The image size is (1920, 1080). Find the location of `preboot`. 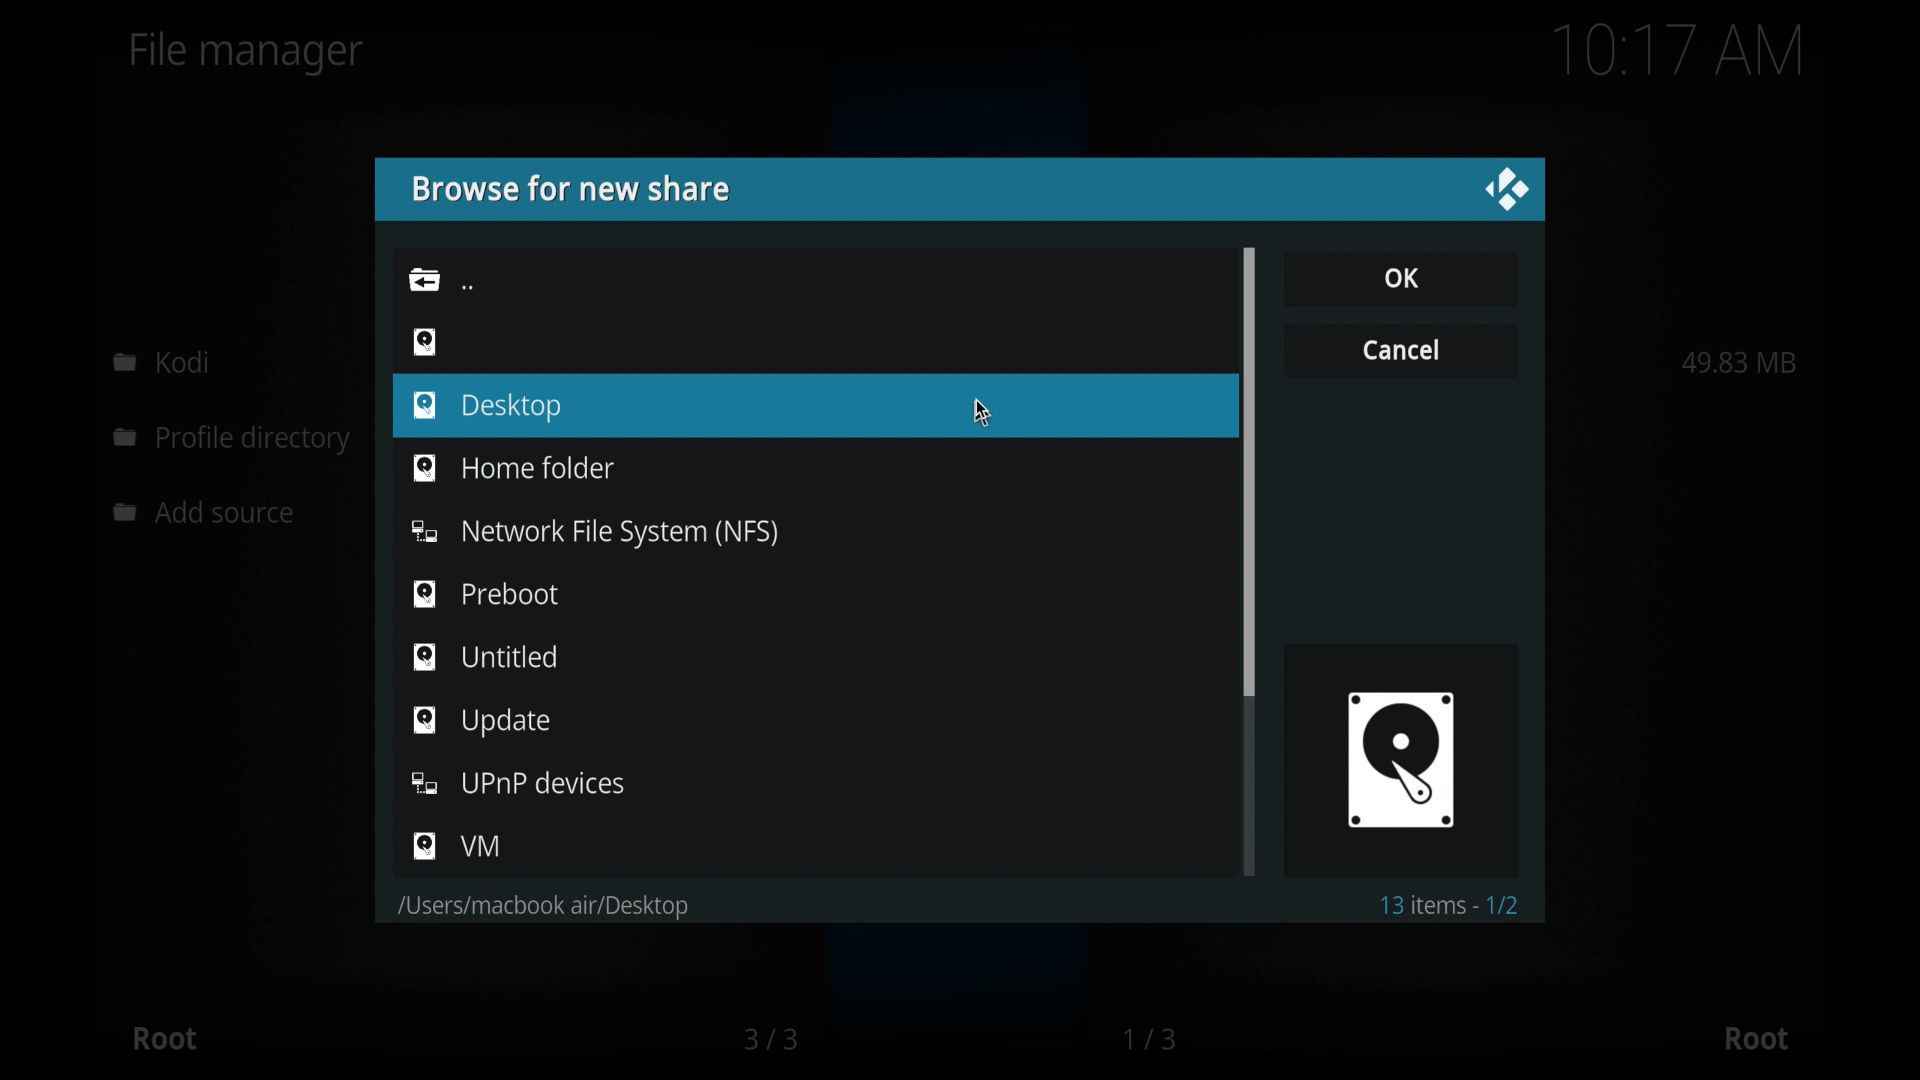

preboot is located at coordinates (486, 593).